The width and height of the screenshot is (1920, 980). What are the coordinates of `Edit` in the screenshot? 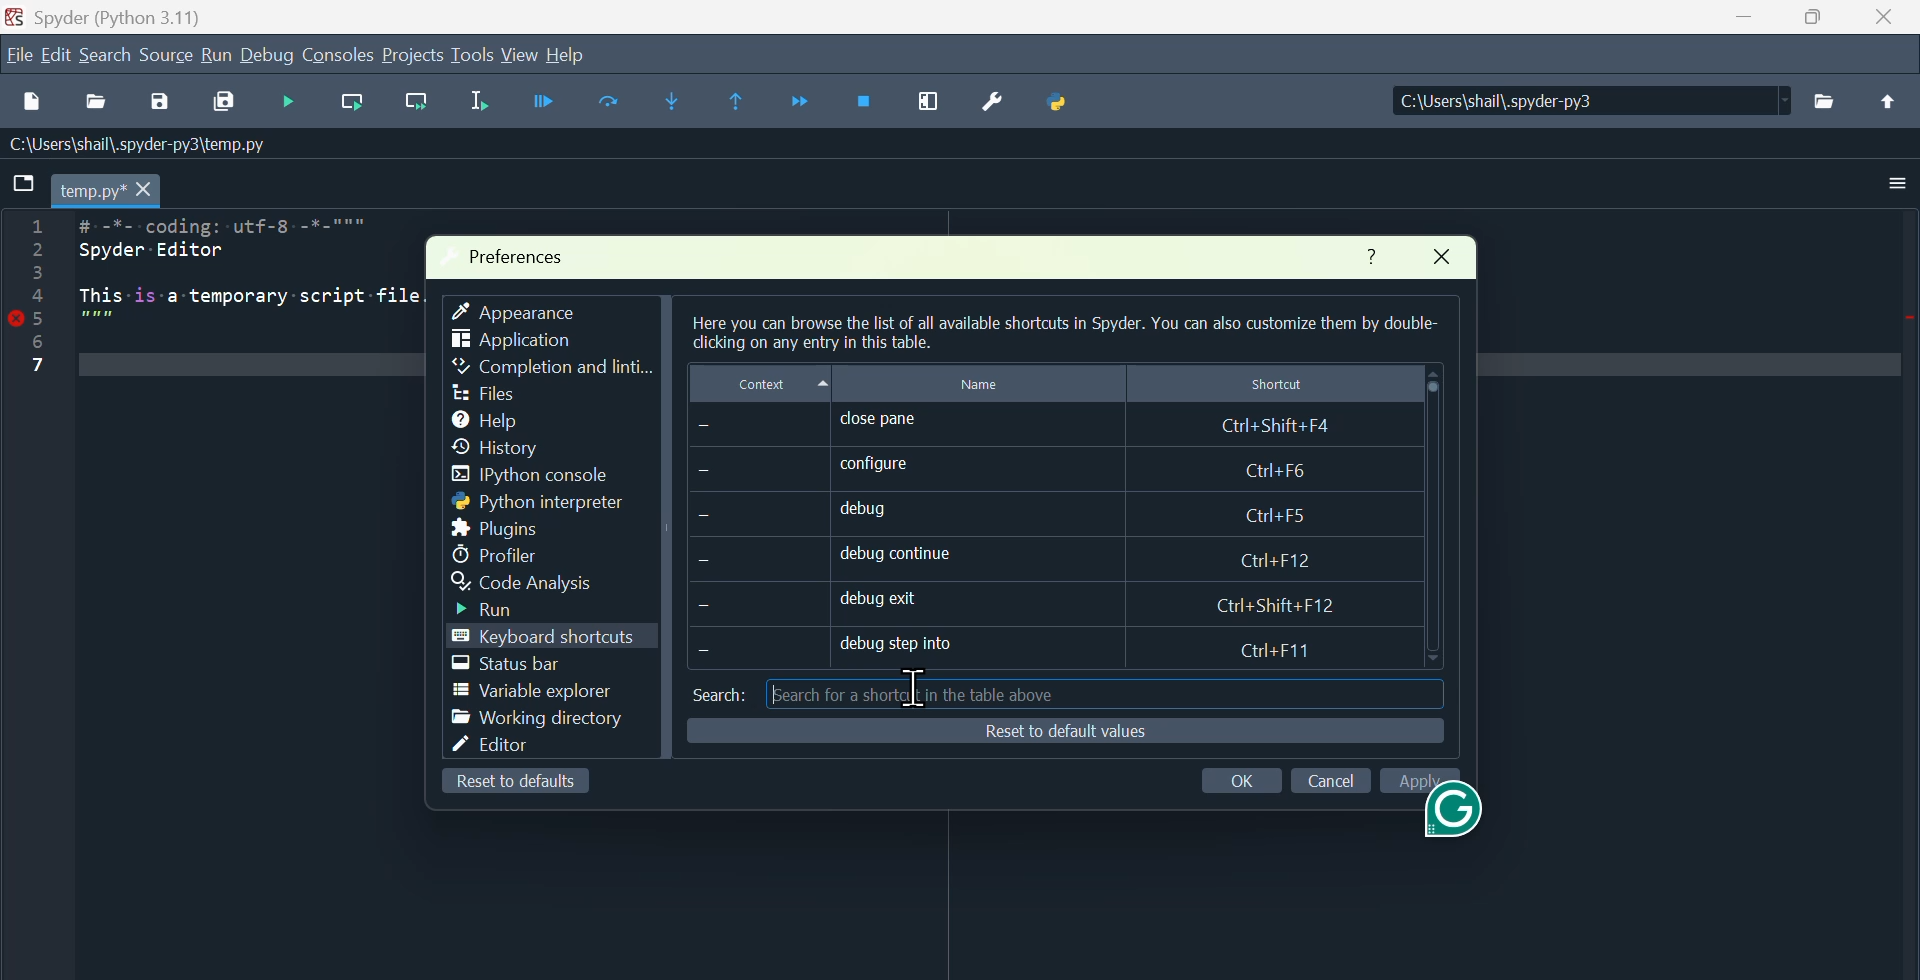 It's located at (54, 58).